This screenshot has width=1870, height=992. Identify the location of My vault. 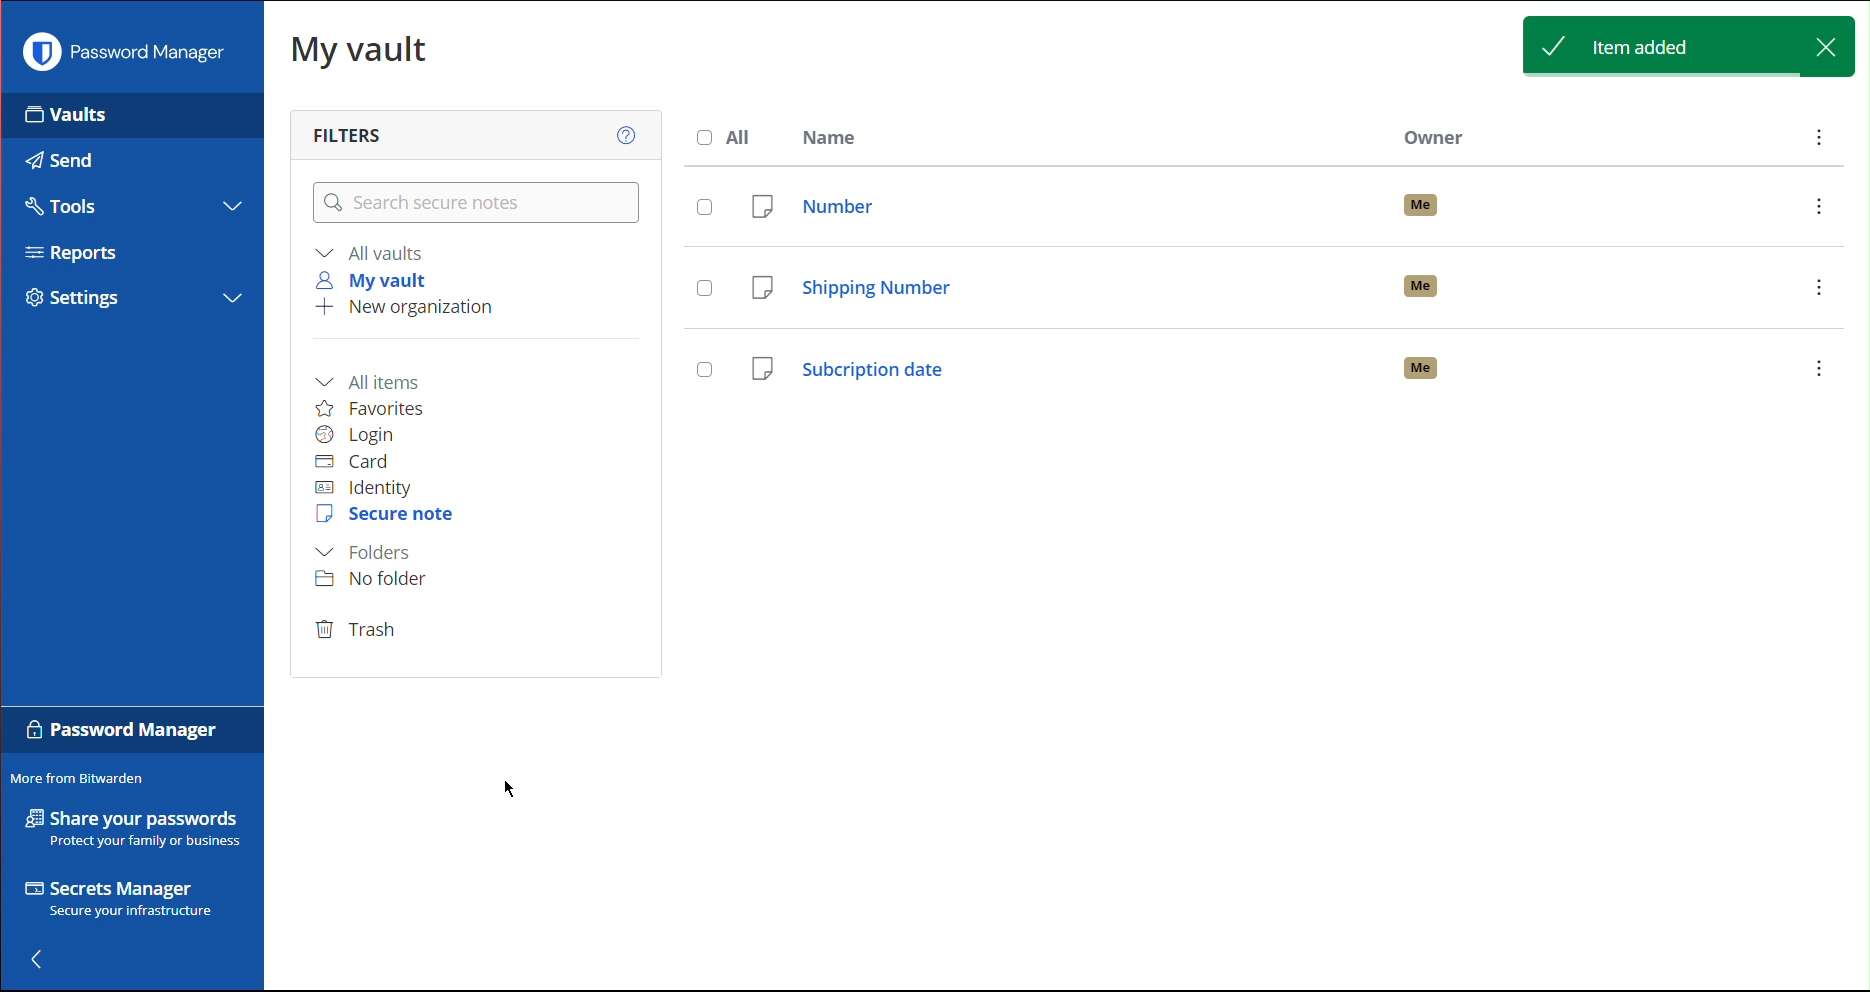
(360, 55).